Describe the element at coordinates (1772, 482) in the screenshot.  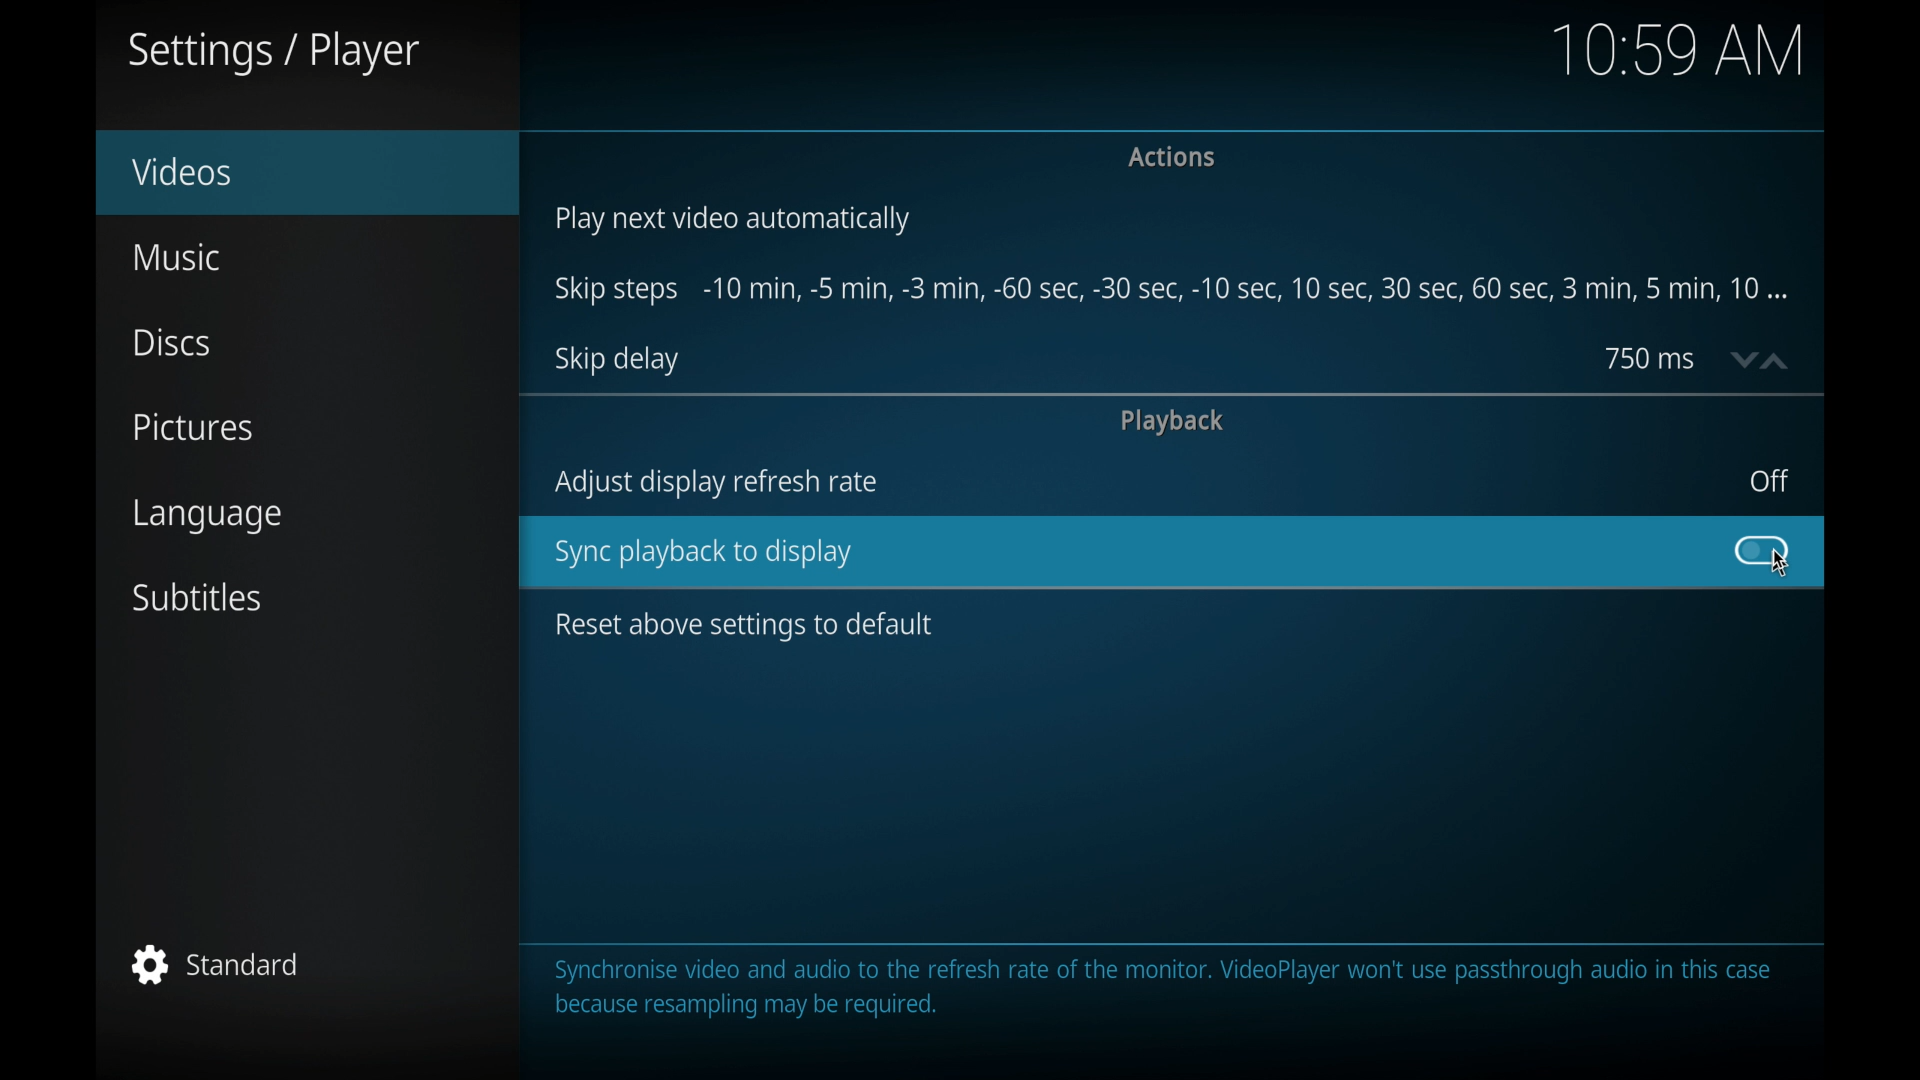
I see `off` at that location.